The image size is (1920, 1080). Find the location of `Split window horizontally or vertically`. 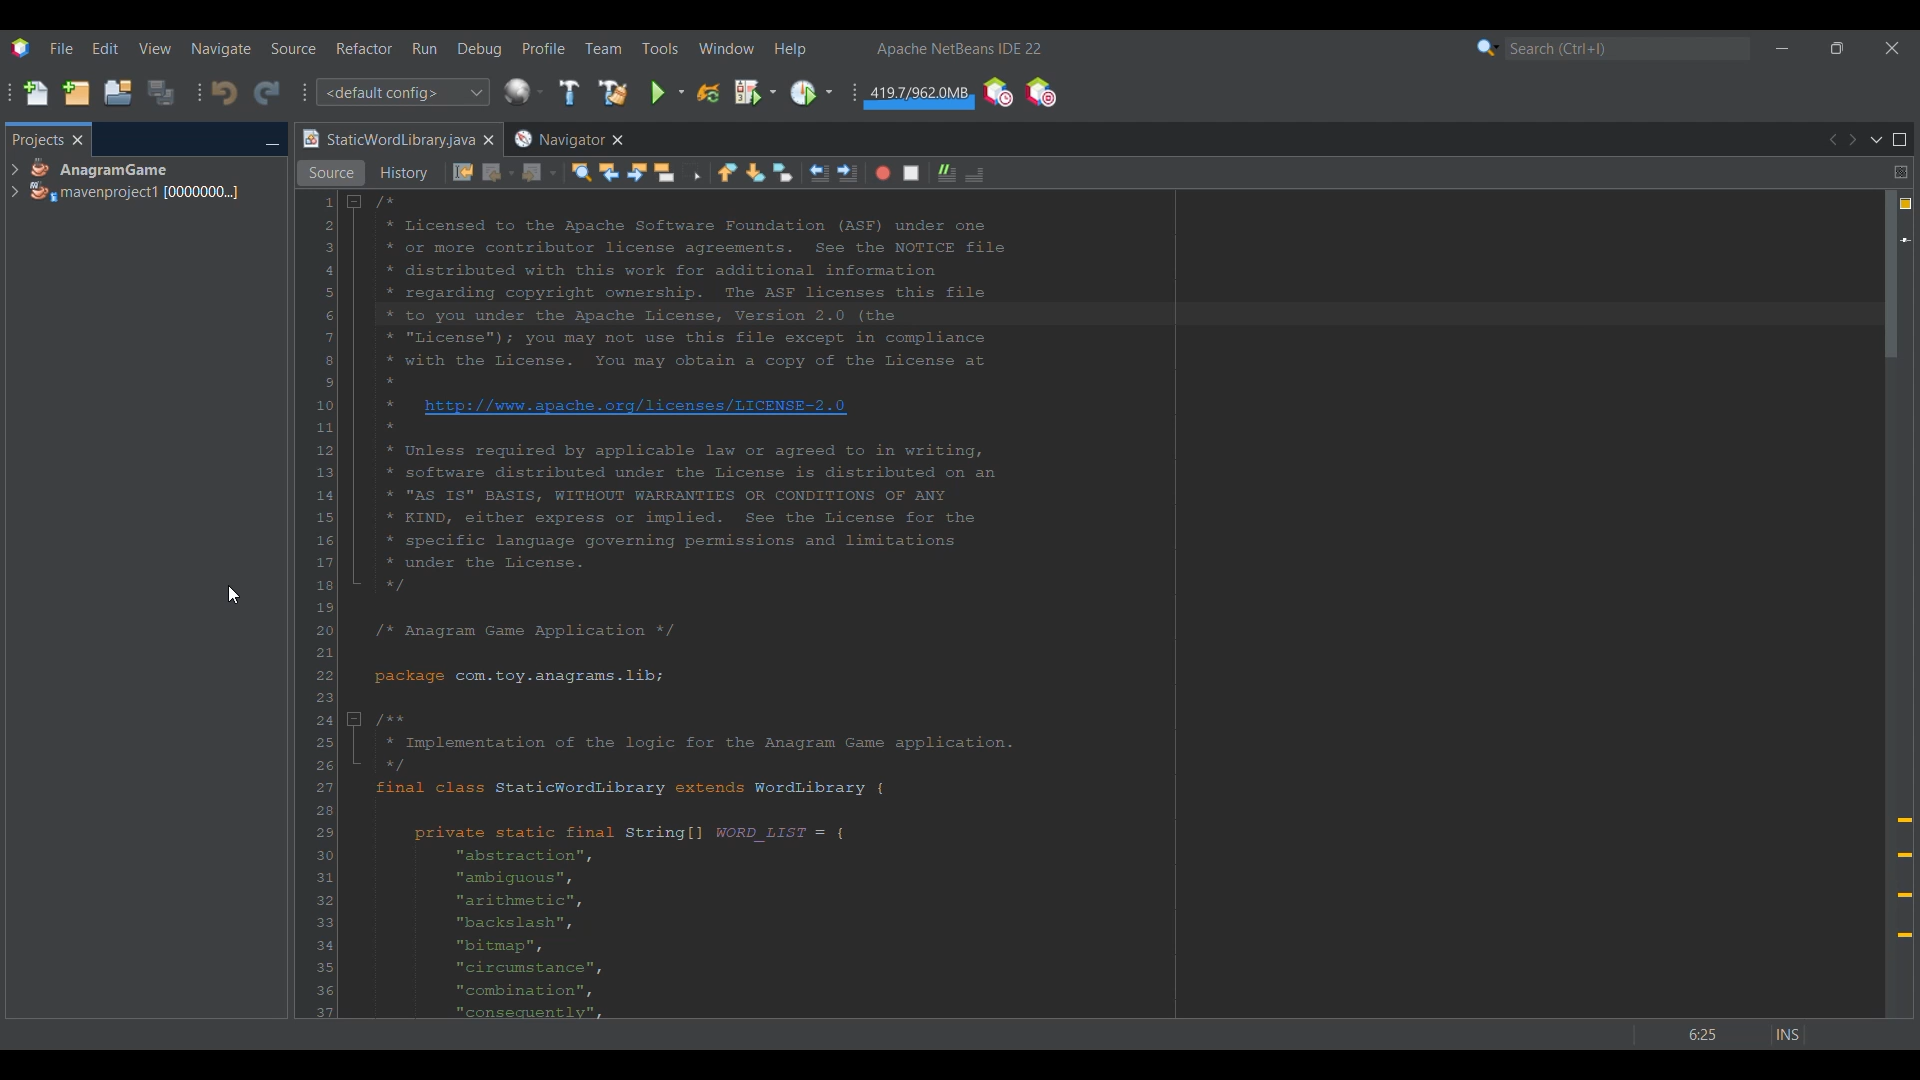

Split window horizontally or vertically is located at coordinates (1900, 172).